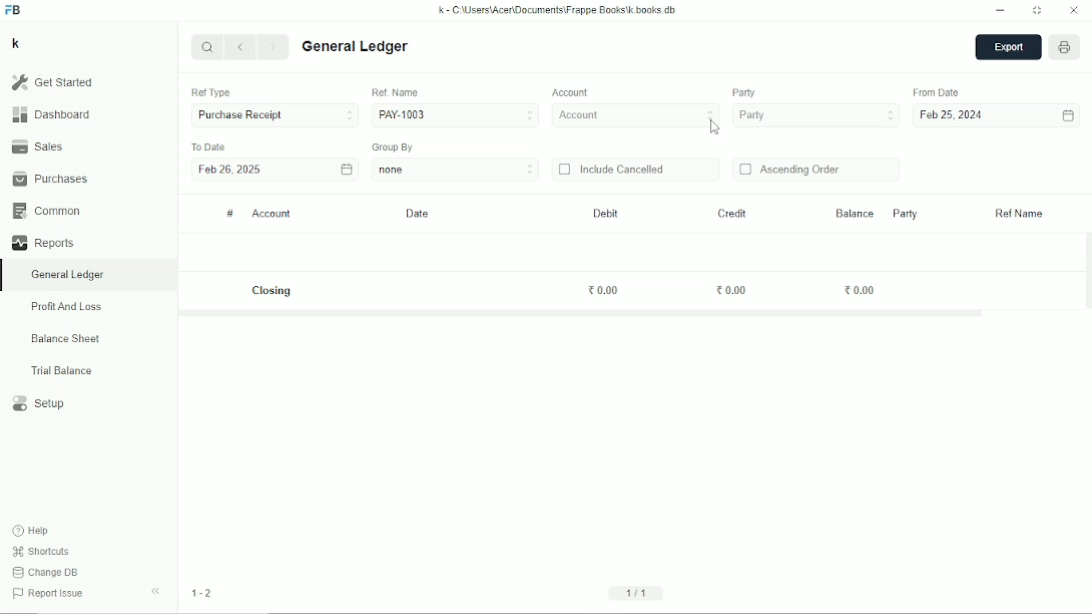 The width and height of the screenshot is (1092, 614). What do you see at coordinates (230, 214) in the screenshot?
I see `#` at bounding box center [230, 214].